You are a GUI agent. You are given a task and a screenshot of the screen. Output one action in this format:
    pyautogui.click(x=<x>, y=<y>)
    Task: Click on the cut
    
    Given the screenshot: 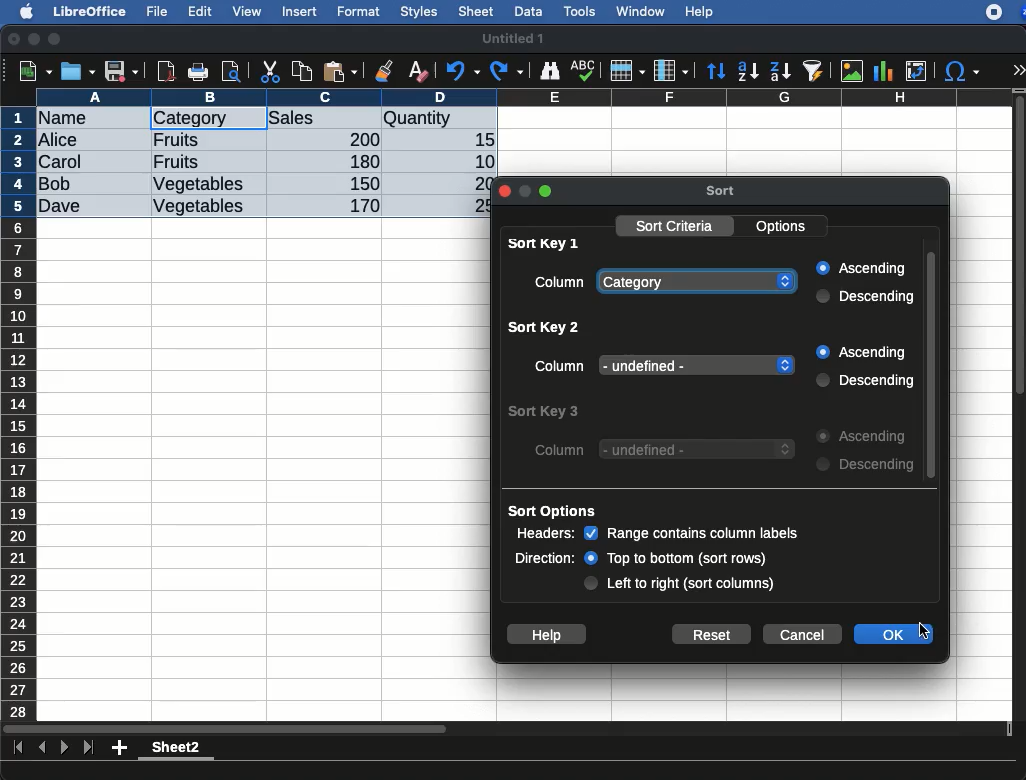 What is the action you would take?
    pyautogui.click(x=271, y=71)
    